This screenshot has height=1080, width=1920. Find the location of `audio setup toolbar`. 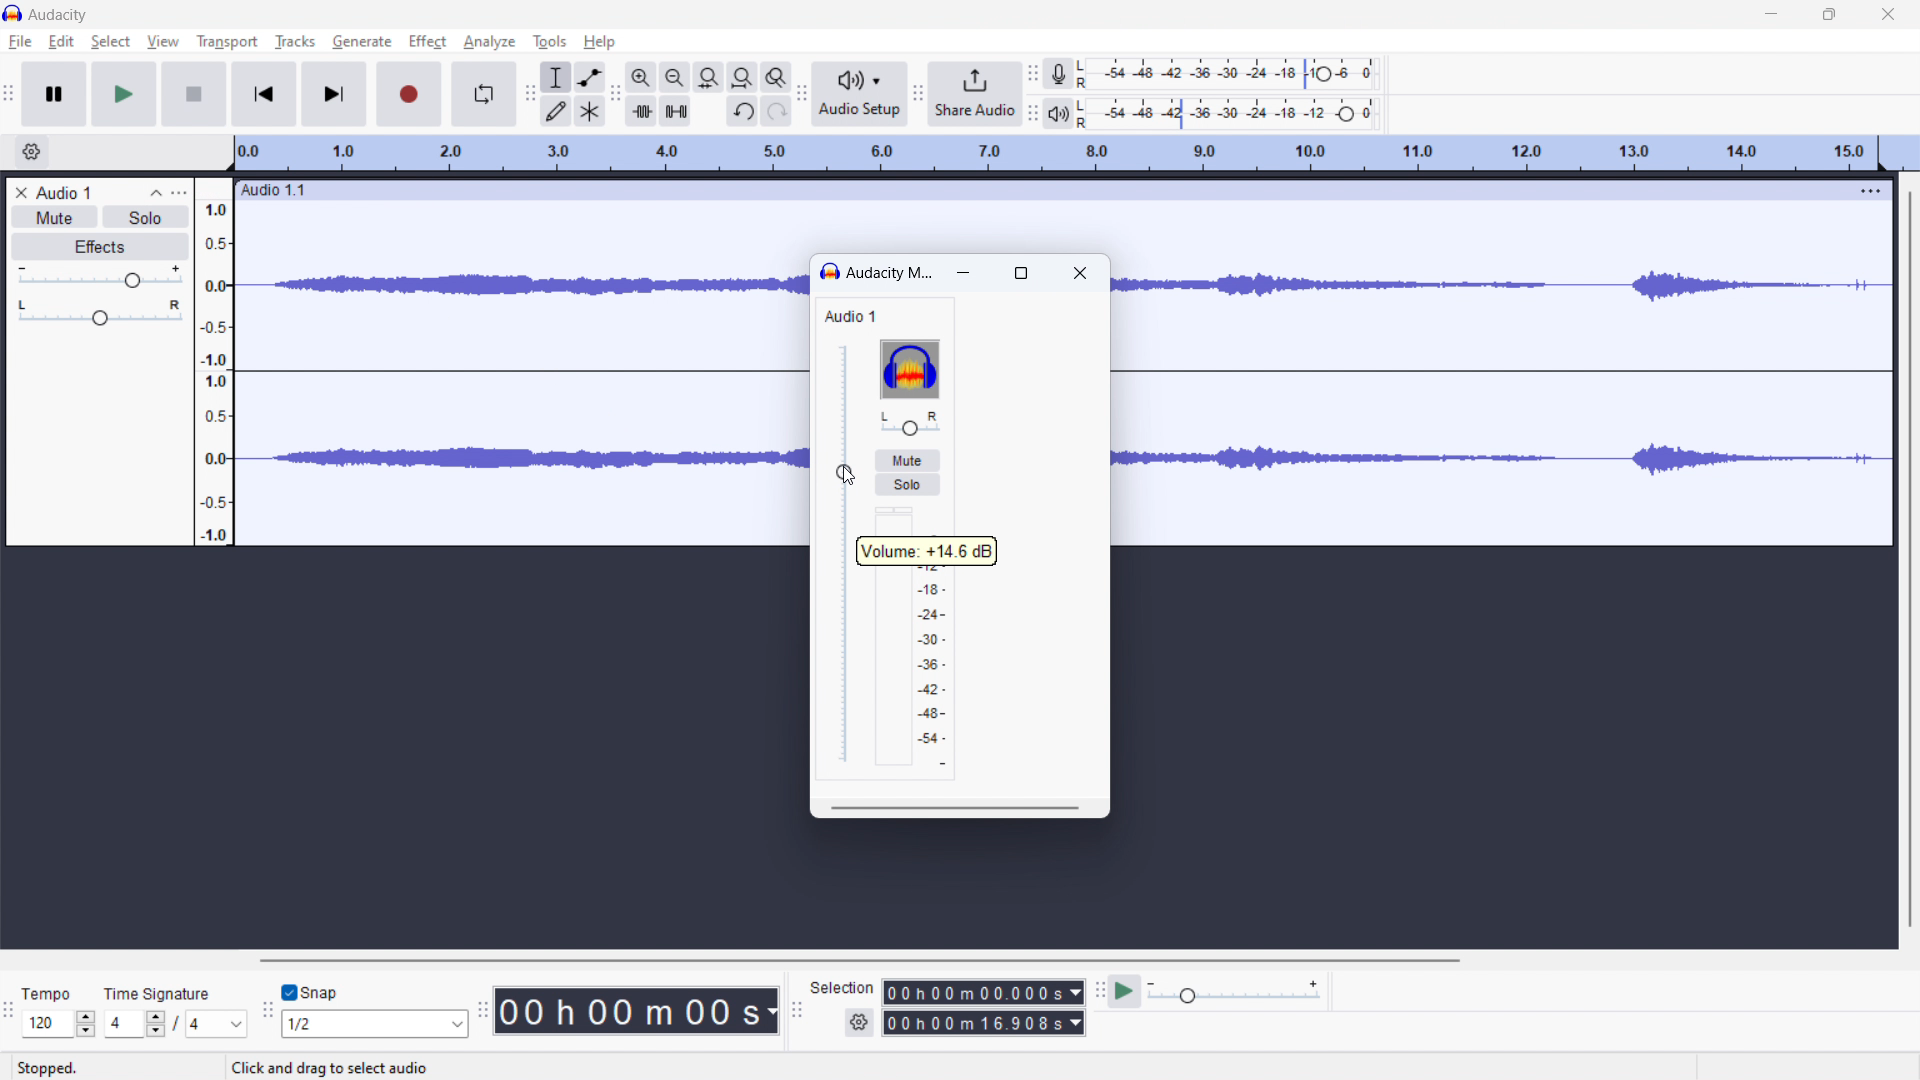

audio setup toolbar is located at coordinates (803, 93).